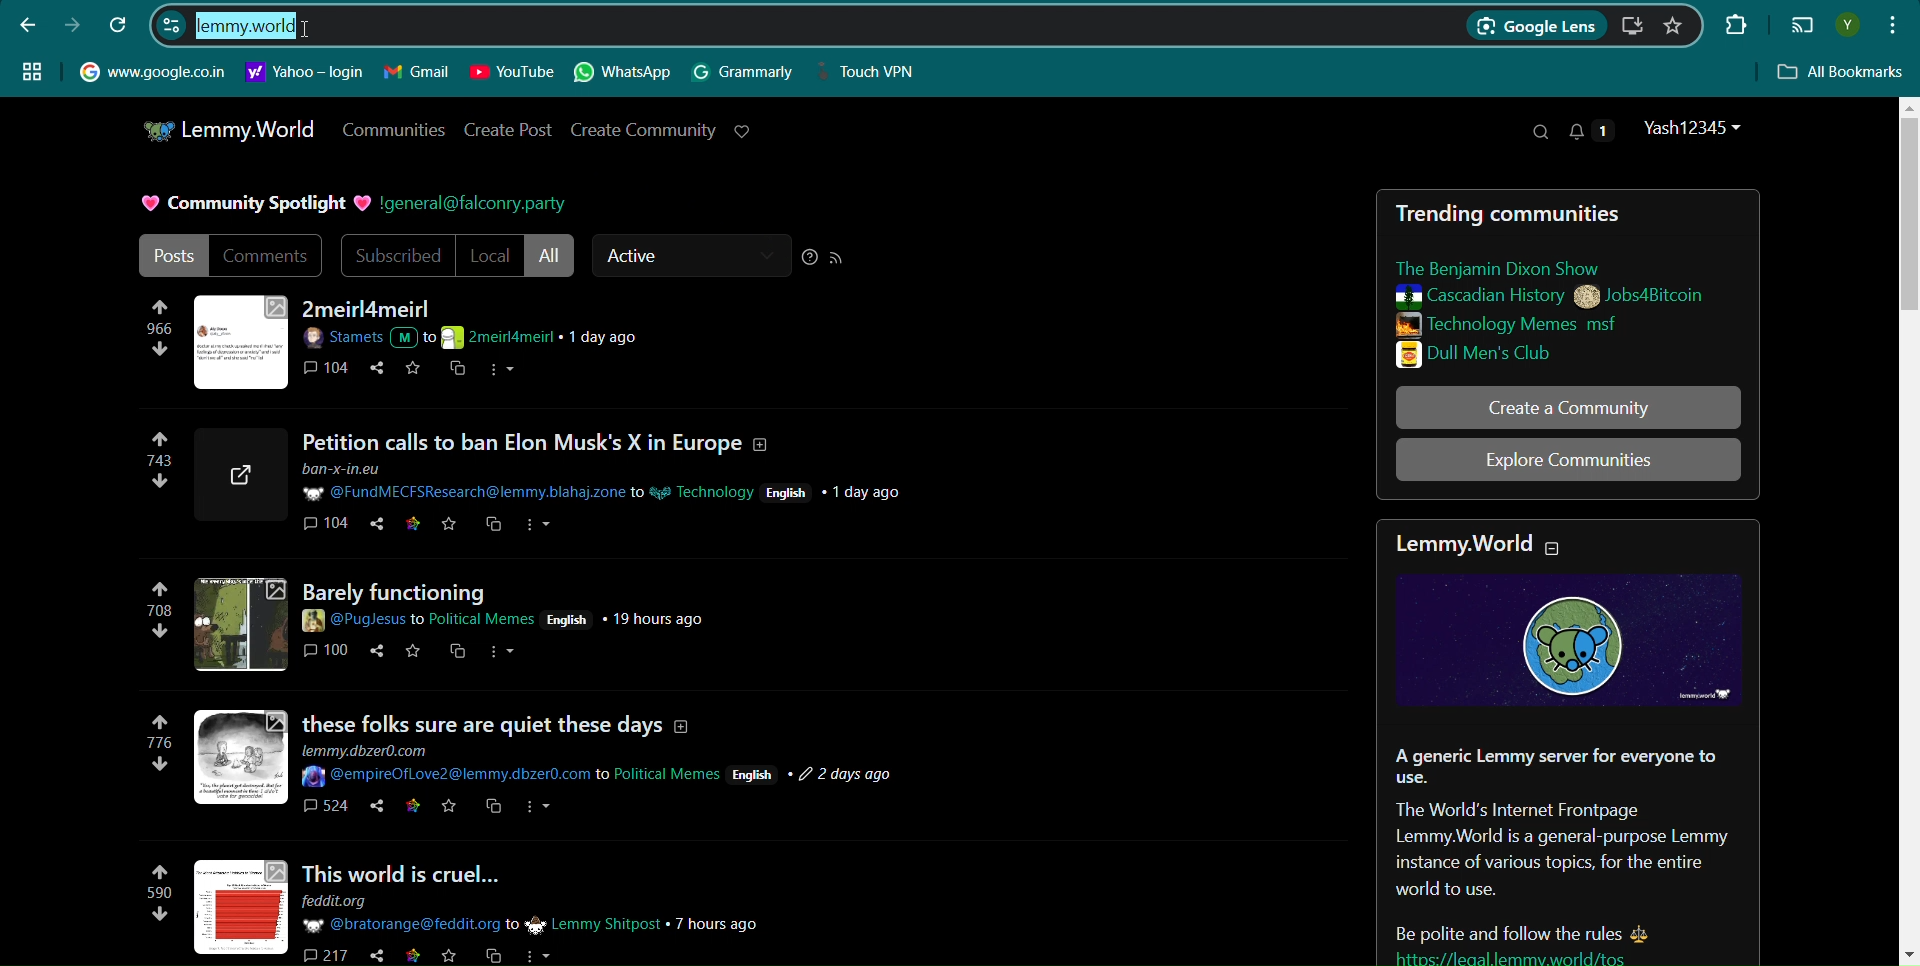 The width and height of the screenshot is (1920, 966). Describe the element at coordinates (603, 776) in the screenshot. I see `DempireOfLove2@lemmy.dbzer0.com to Political Memes English + 2 2 days ago` at that location.